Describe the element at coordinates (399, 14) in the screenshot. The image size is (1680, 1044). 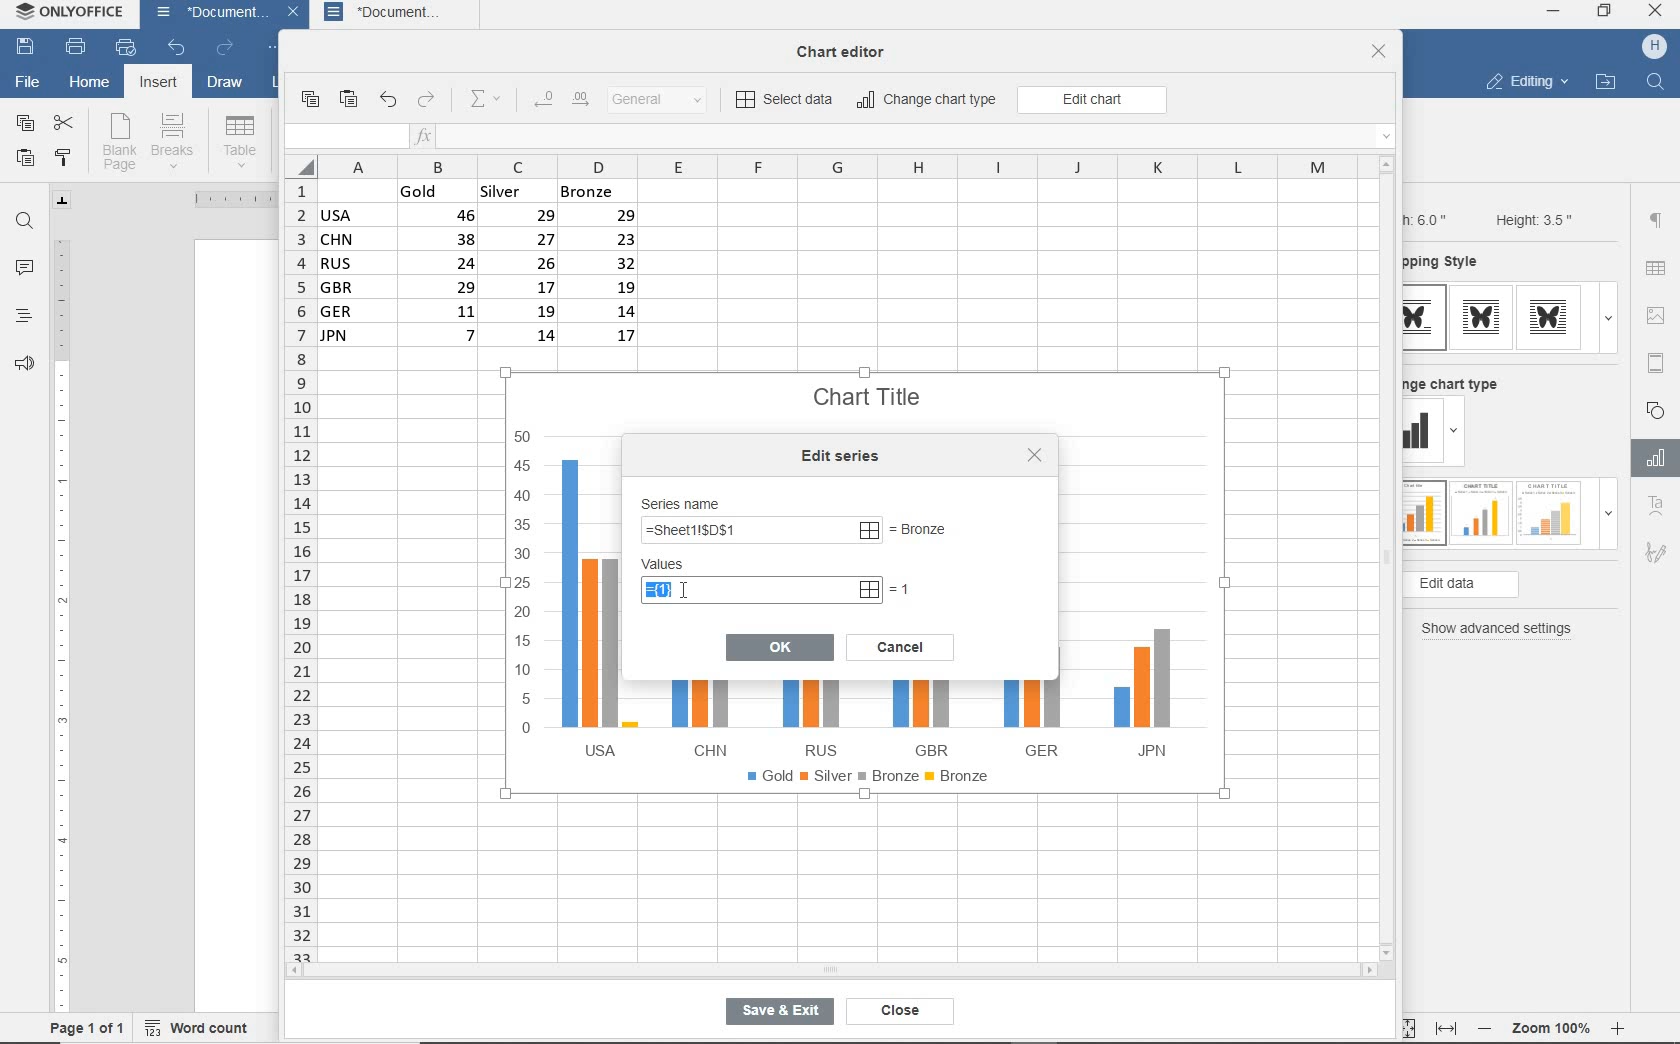
I see `document` at that location.